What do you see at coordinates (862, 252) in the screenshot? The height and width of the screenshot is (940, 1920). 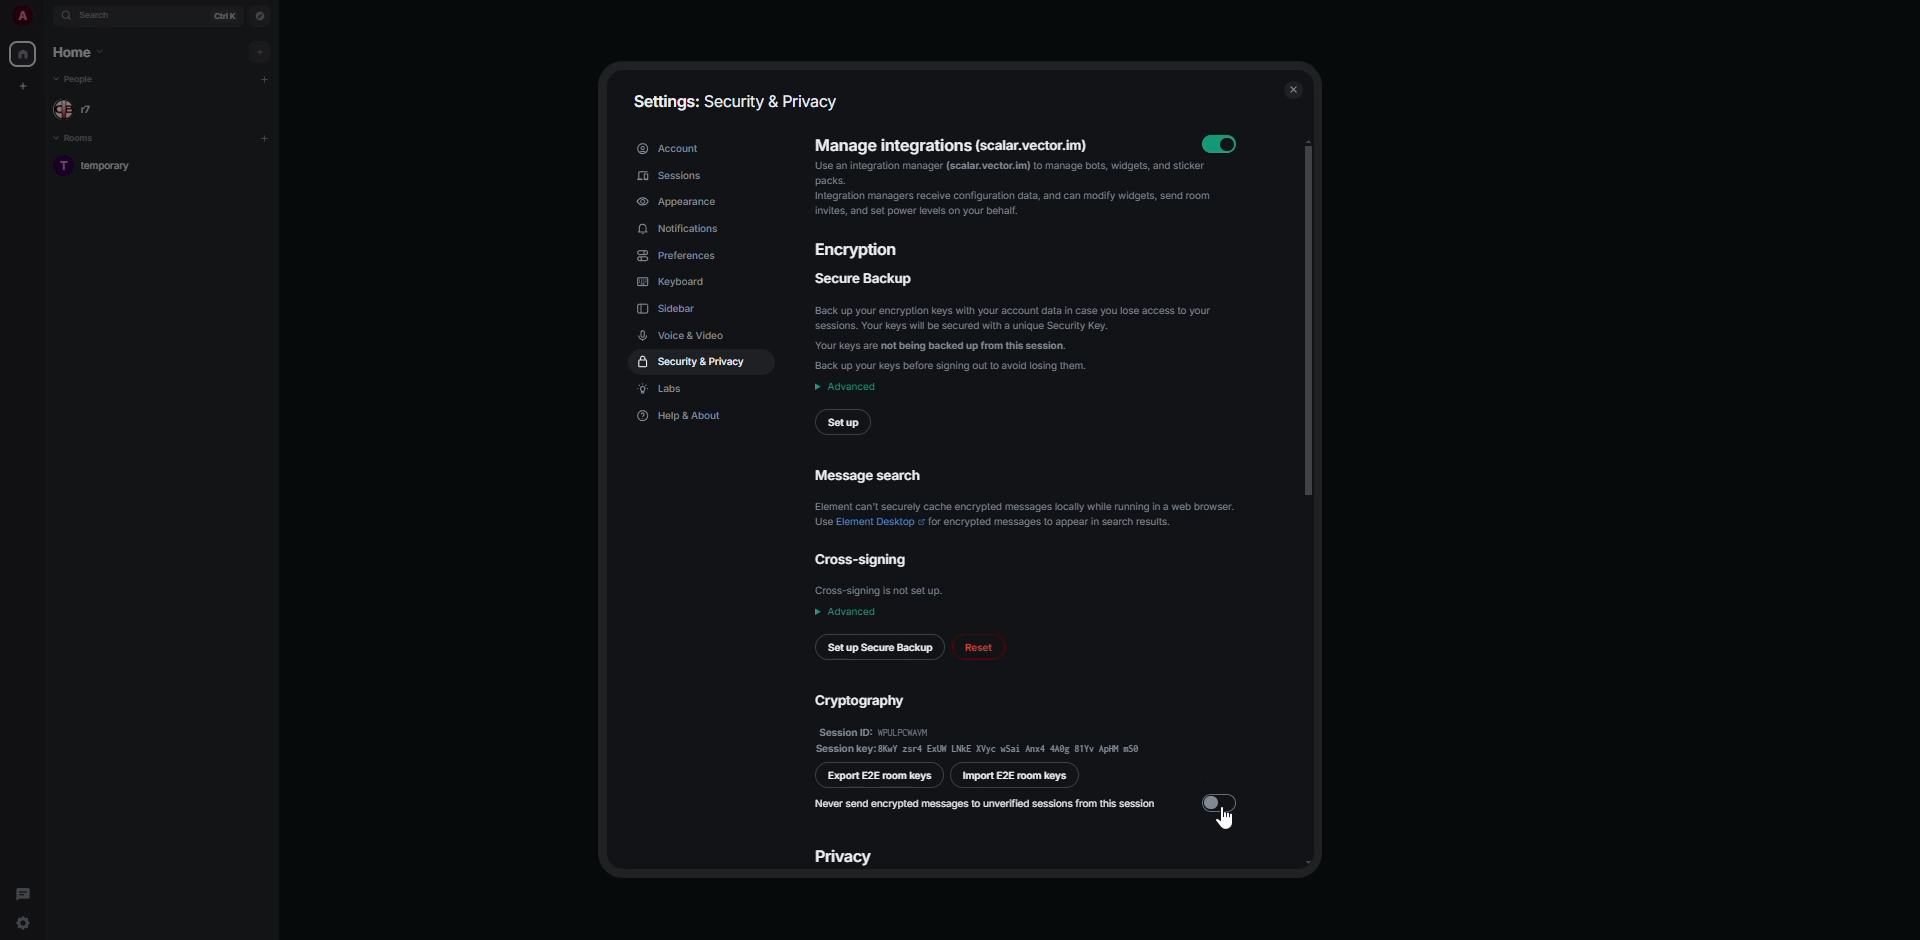 I see `encryption` at bounding box center [862, 252].